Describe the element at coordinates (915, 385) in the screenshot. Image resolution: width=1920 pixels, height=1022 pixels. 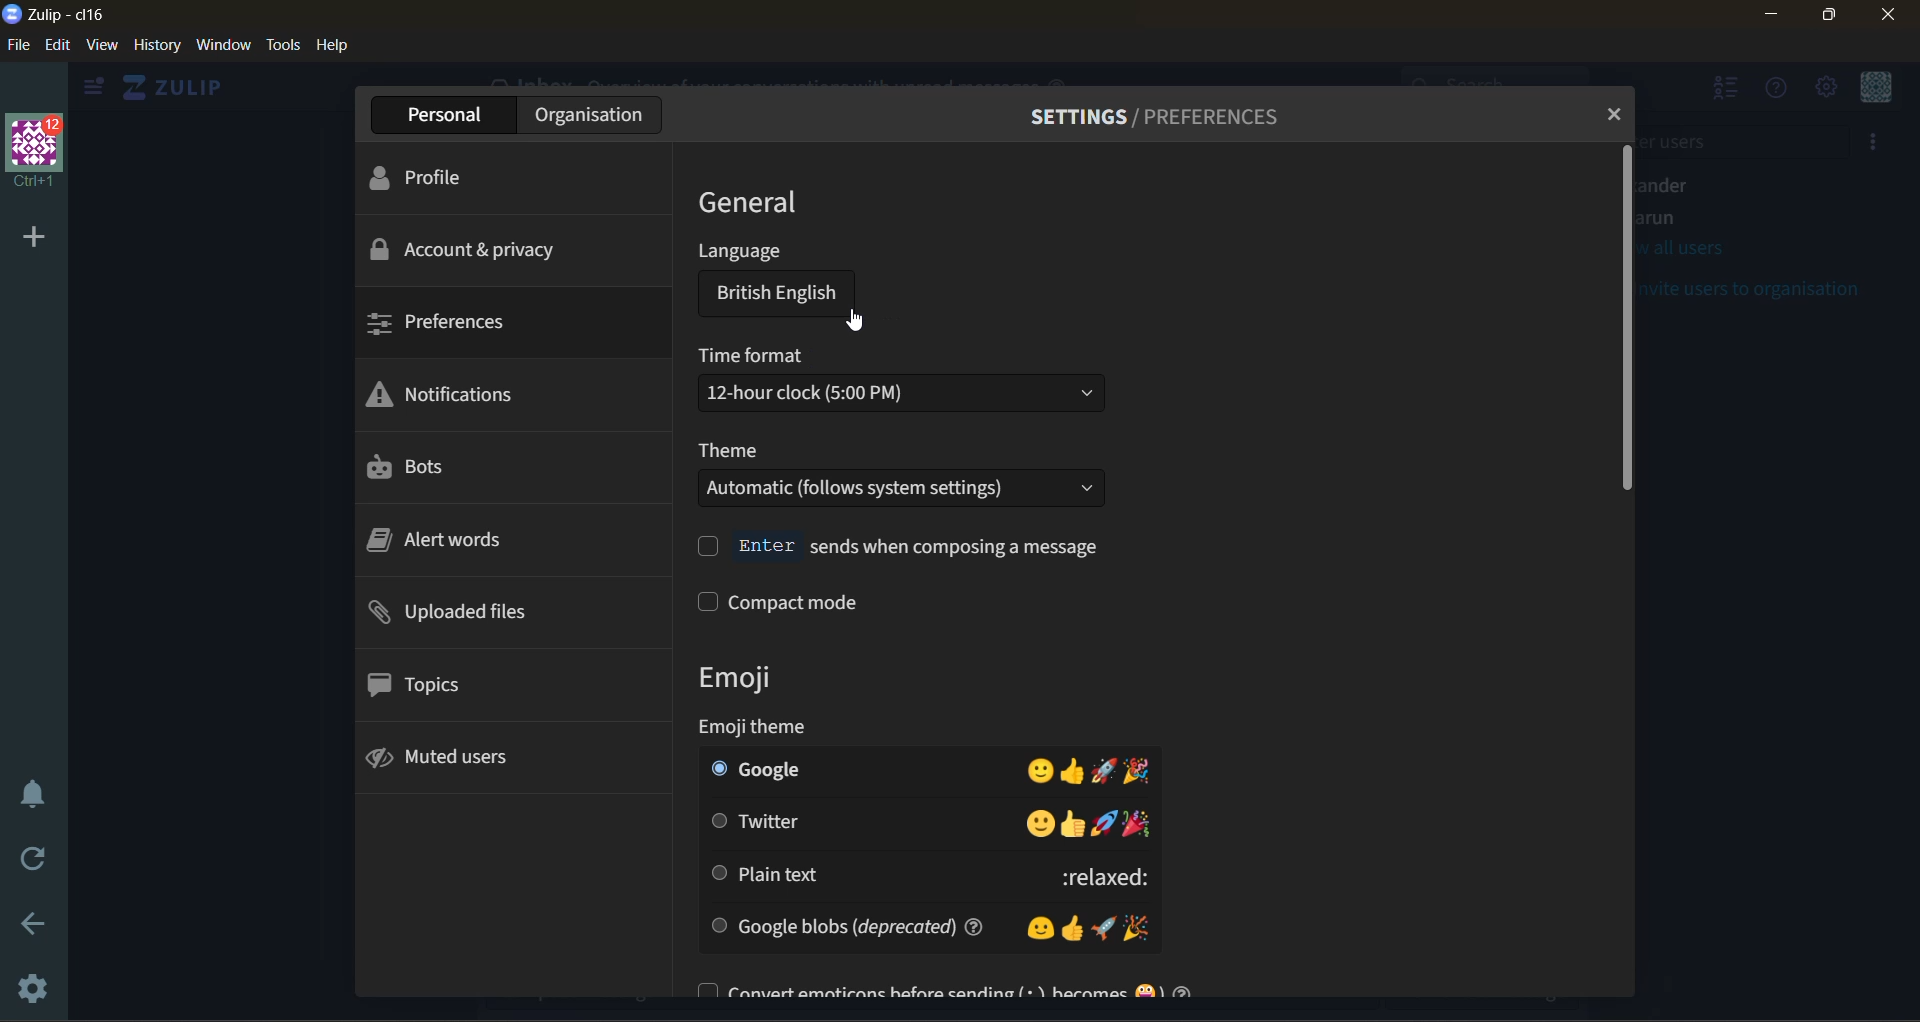
I see `time format` at that location.